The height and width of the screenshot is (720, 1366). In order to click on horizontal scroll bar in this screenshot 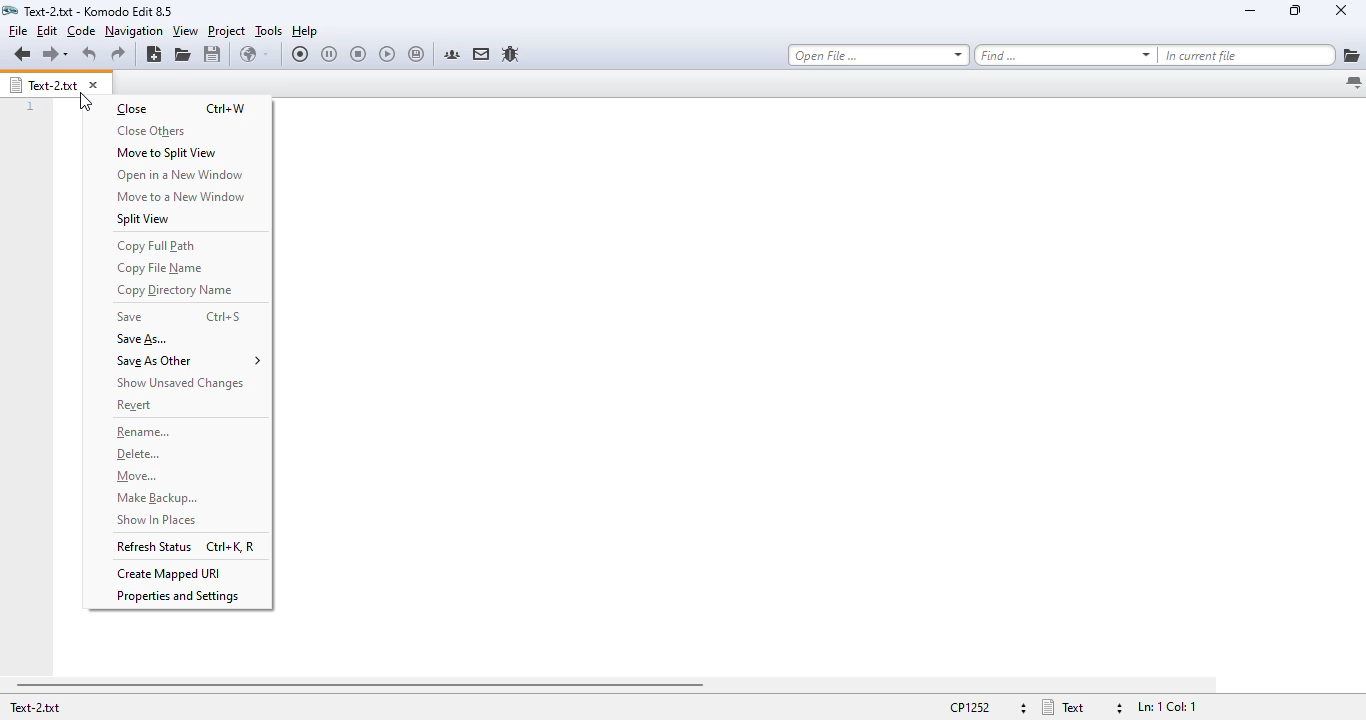, I will do `click(360, 685)`.